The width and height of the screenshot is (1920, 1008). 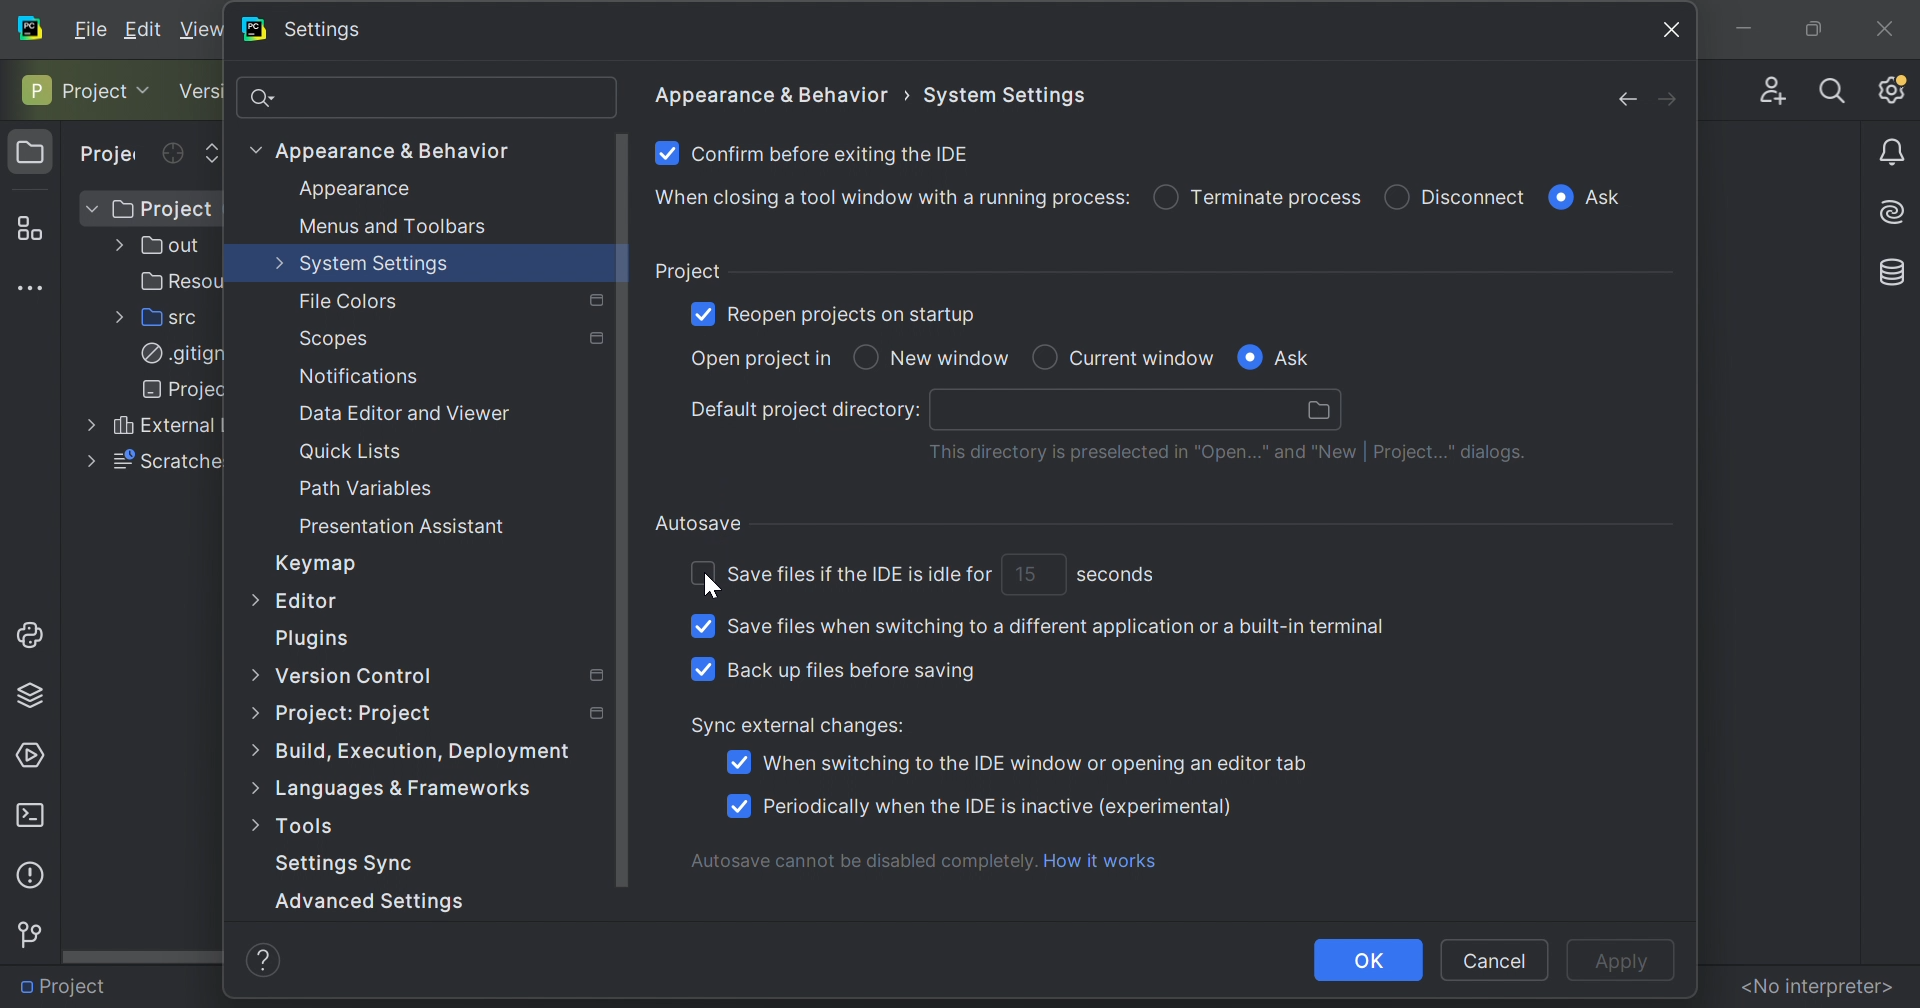 I want to click on Language & fireworks, so click(x=423, y=789).